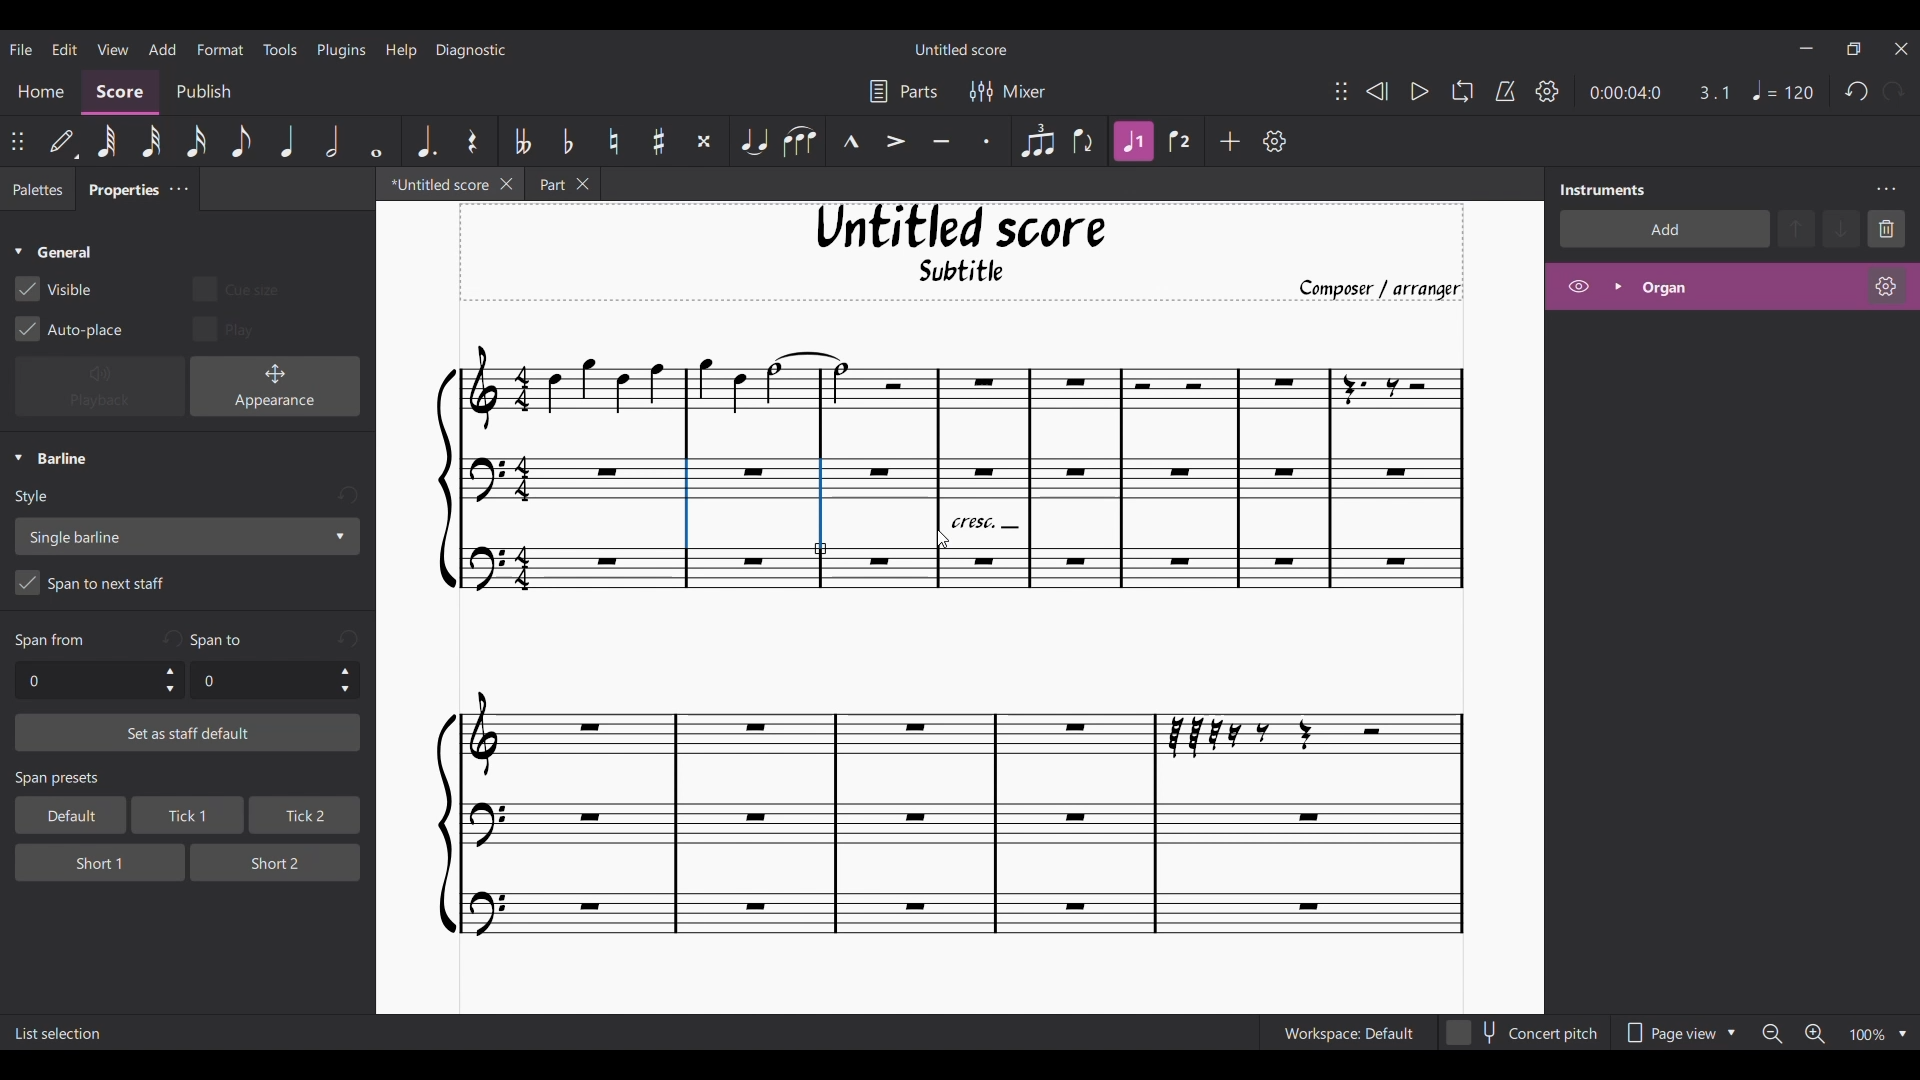 Image resolution: width=1920 pixels, height=1080 pixels. Describe the element at coordinates (904, 91) in the screenshot. I see `Parts settings` at that location.